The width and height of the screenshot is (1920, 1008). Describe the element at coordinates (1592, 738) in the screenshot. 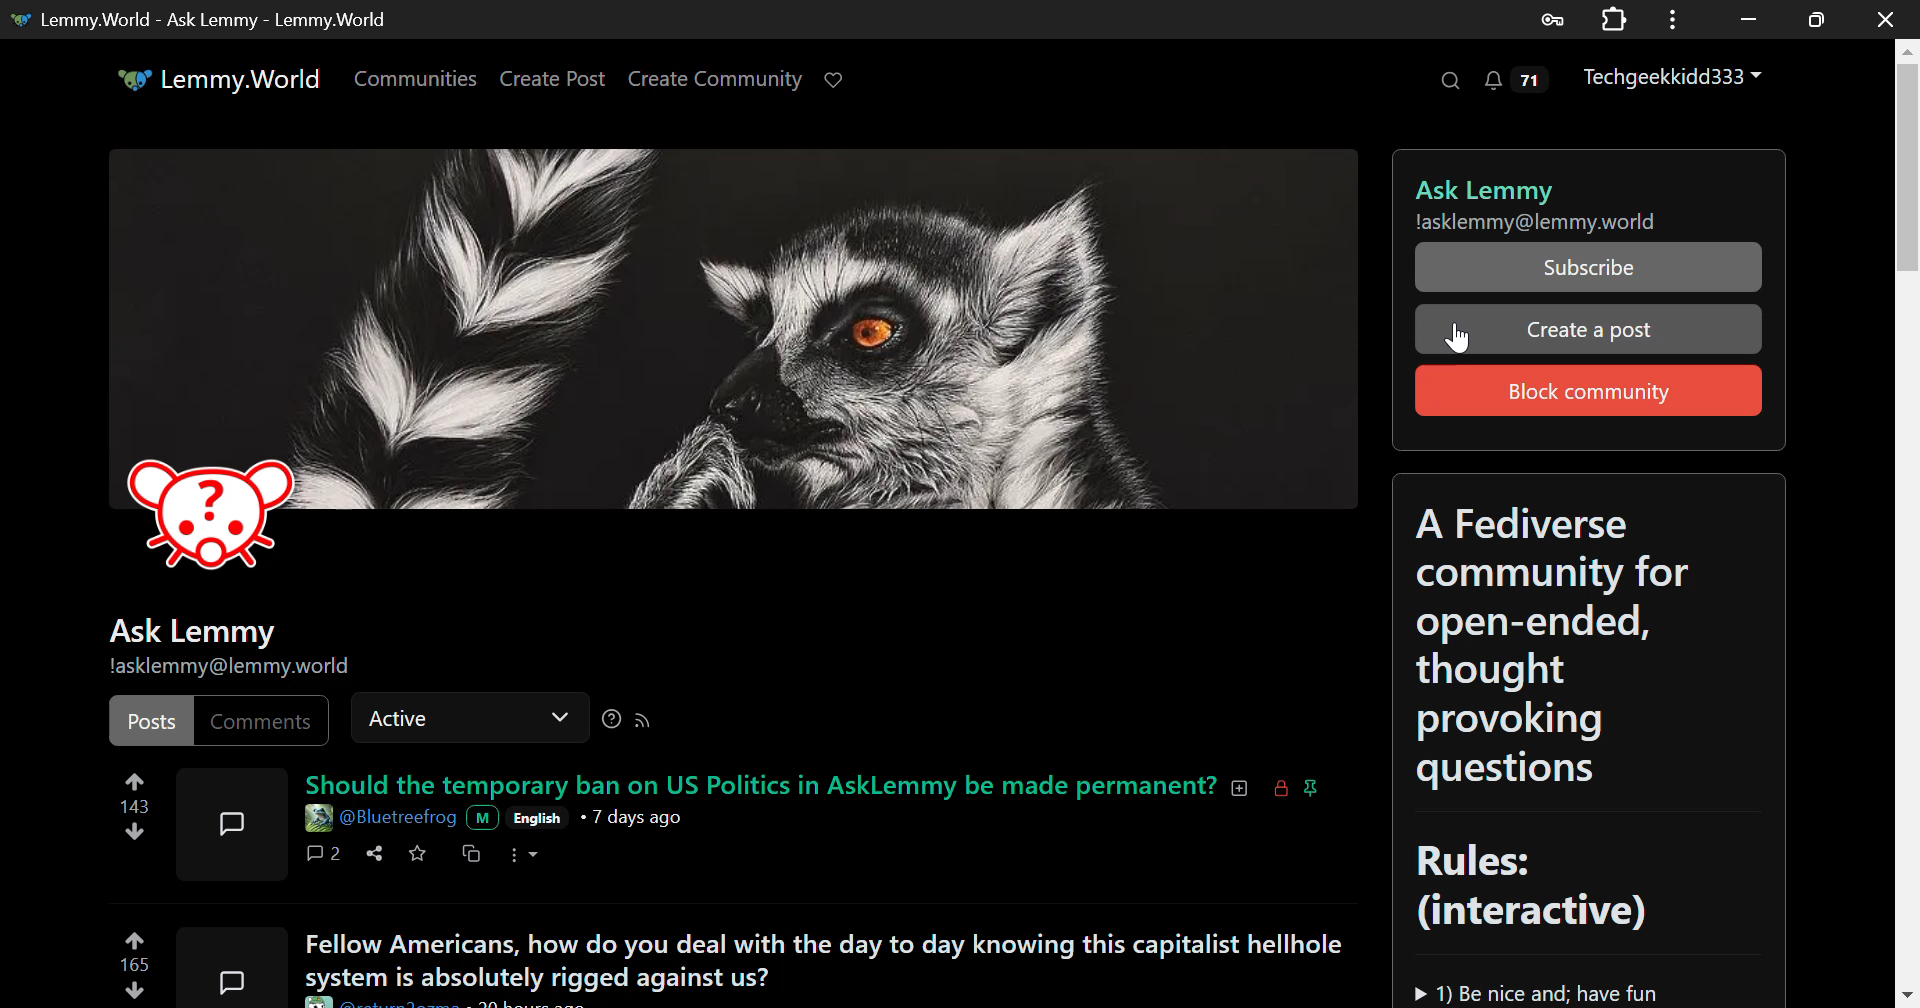

I see `Community Rules` at that location.